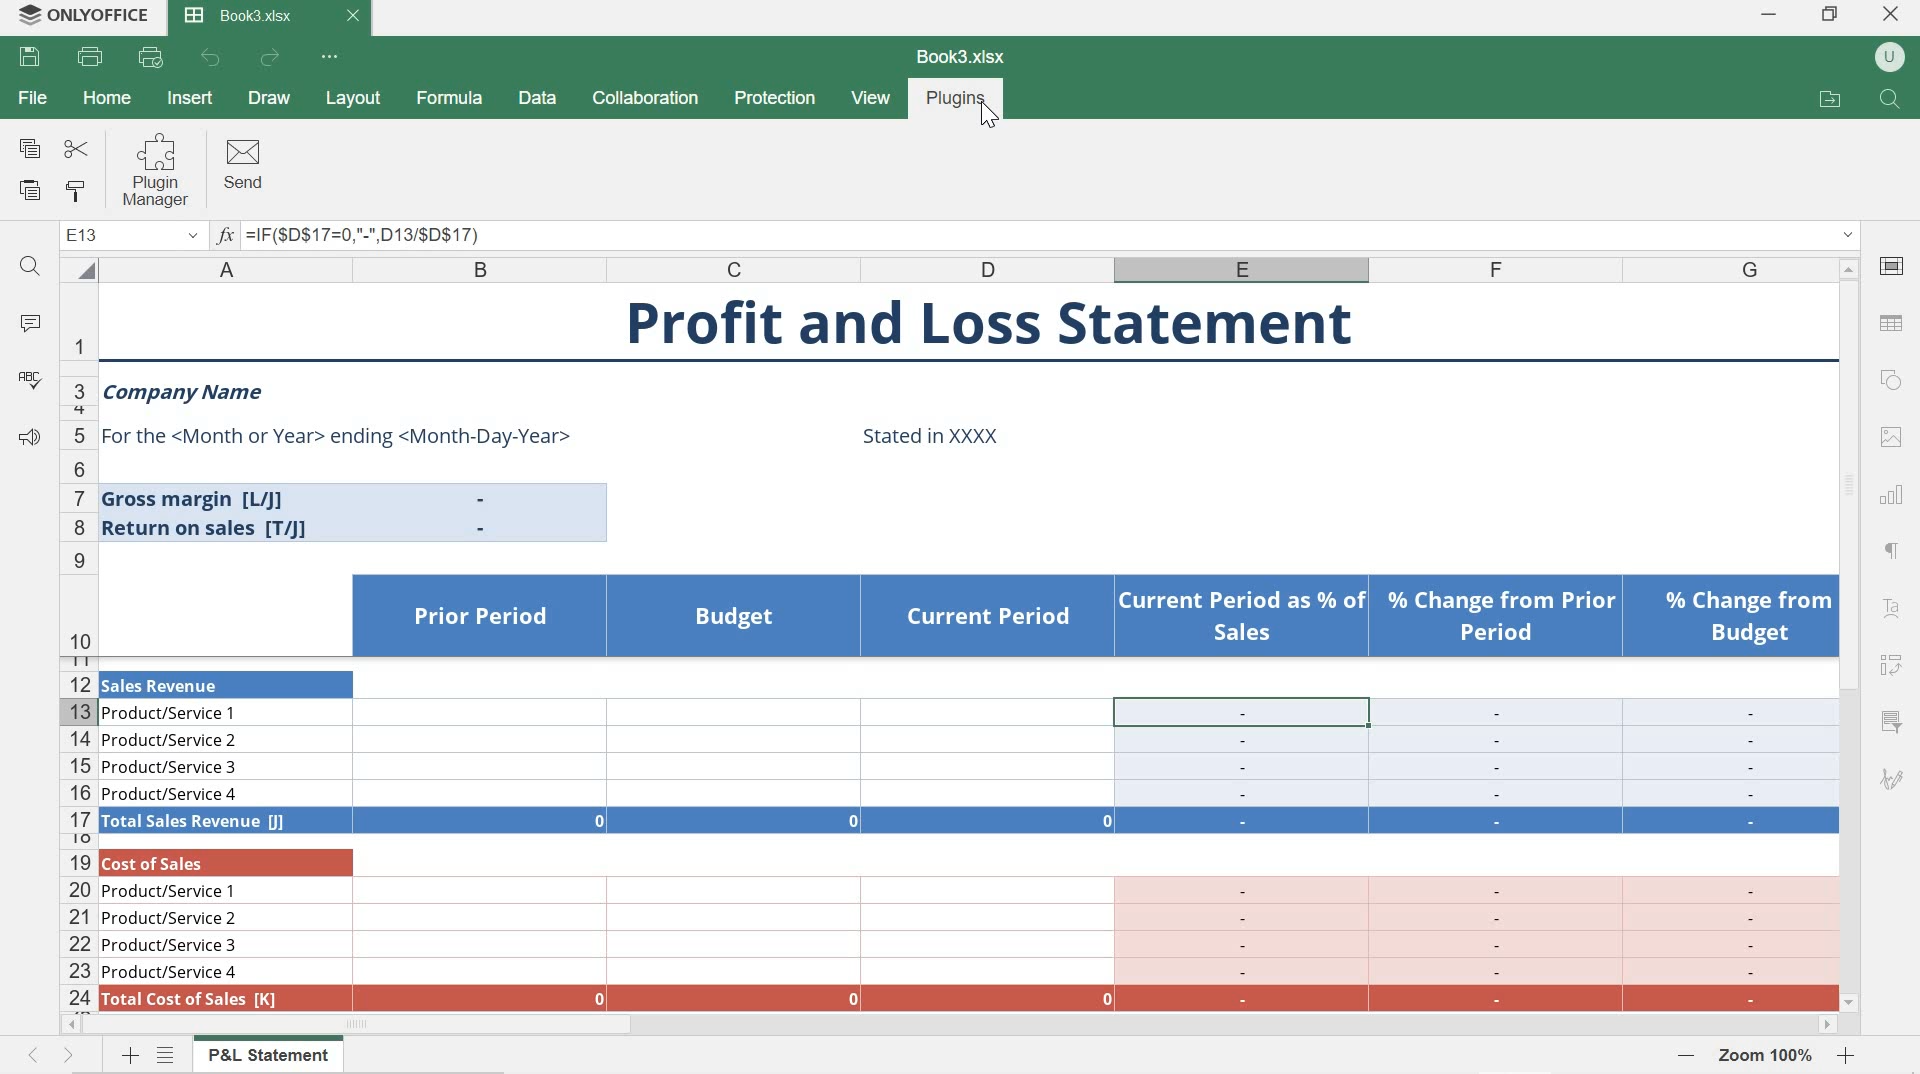  I want to click on zoom in, so click(1848, 1056).